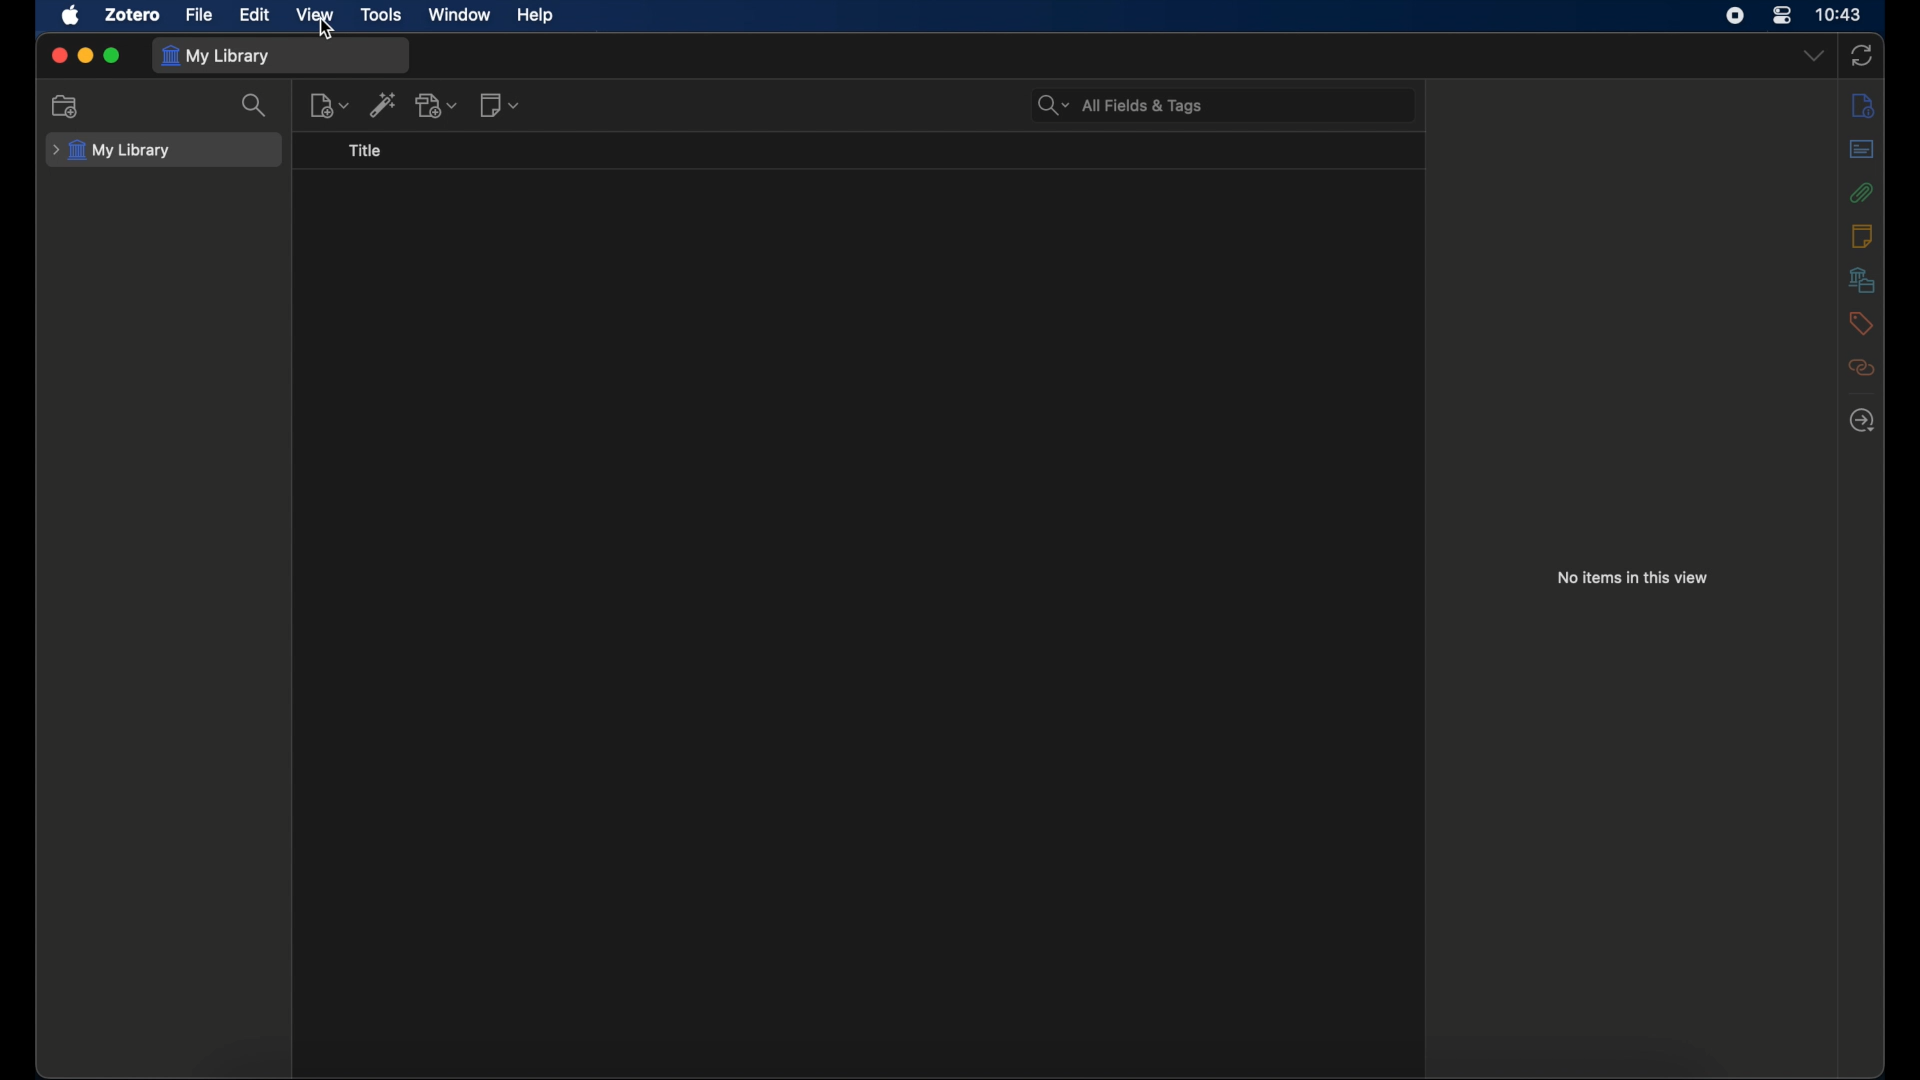  Describe the element at coordinates (1841, 13) in the screenshot. I see `time` at that location.